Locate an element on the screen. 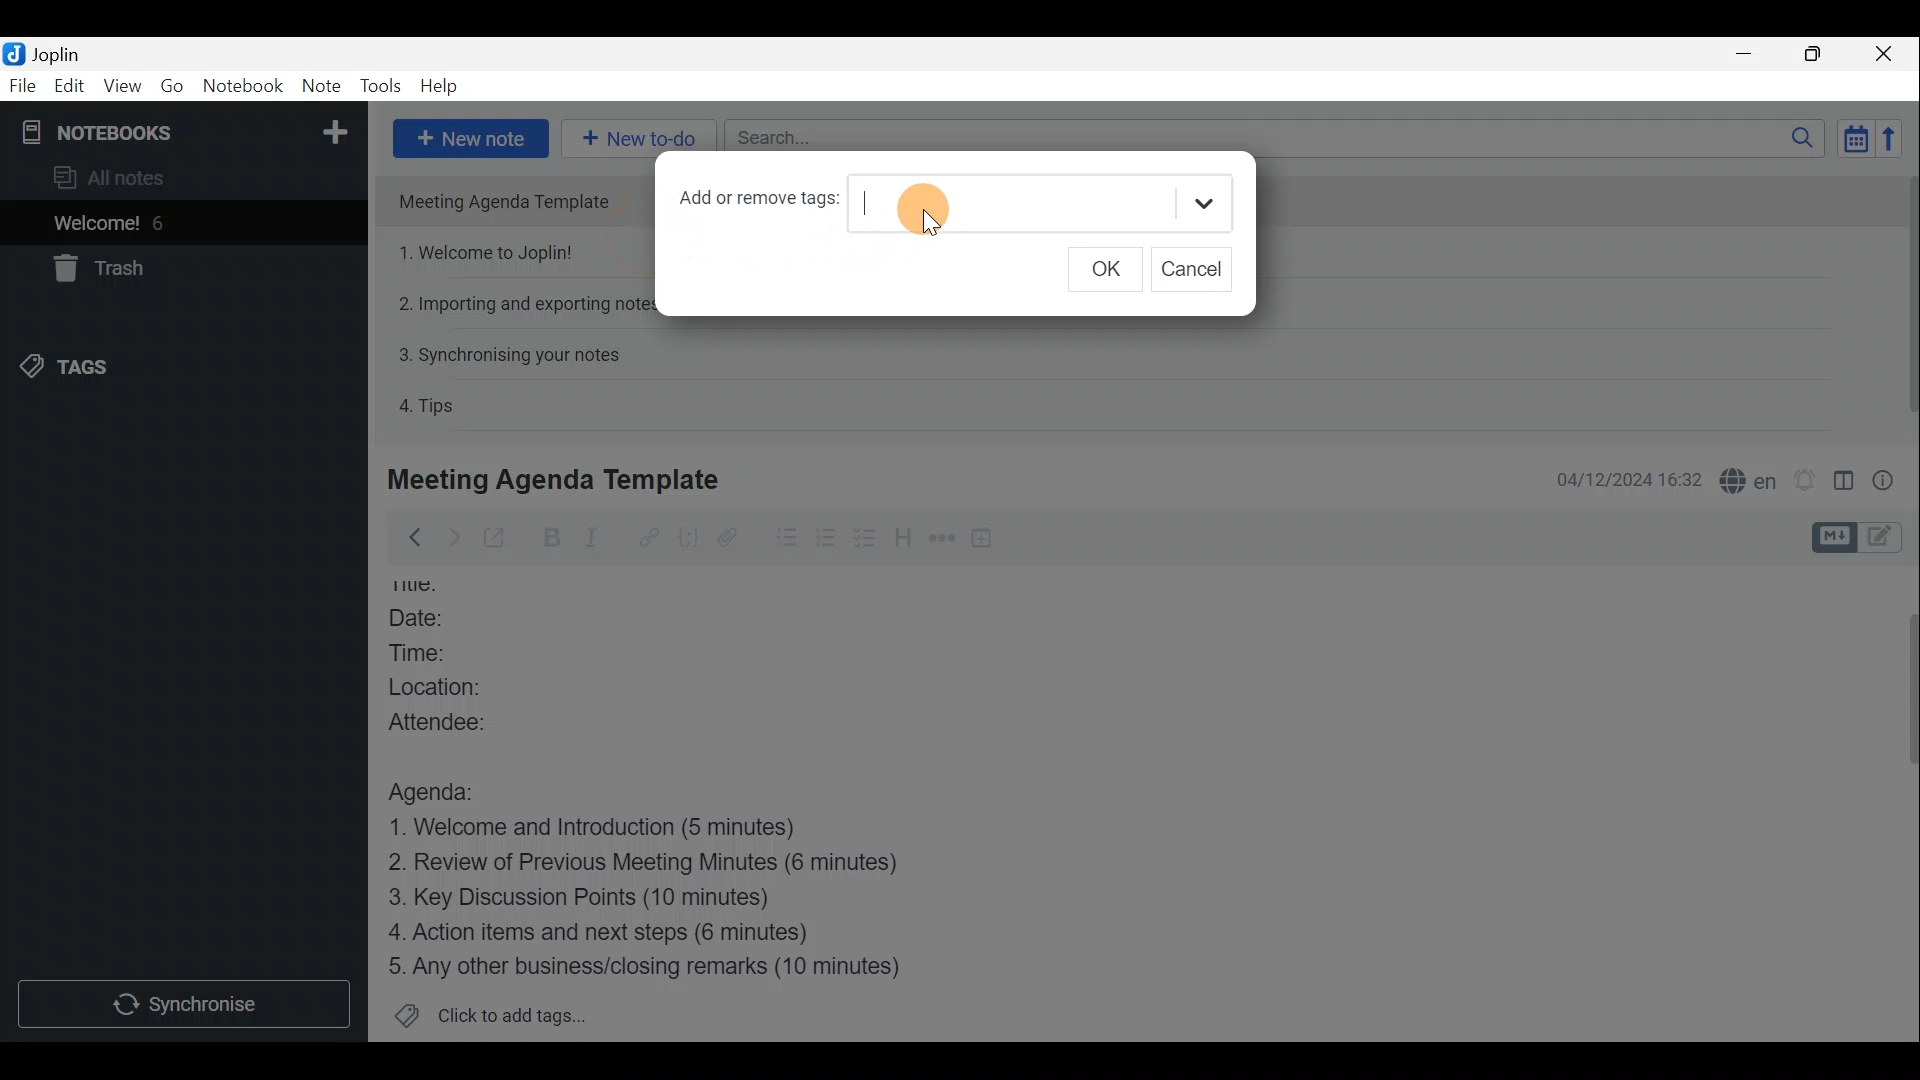 Image resolution: width=1920 pixels, height=1080 pixels. Spell checker is located at coordinates (1750, 478).